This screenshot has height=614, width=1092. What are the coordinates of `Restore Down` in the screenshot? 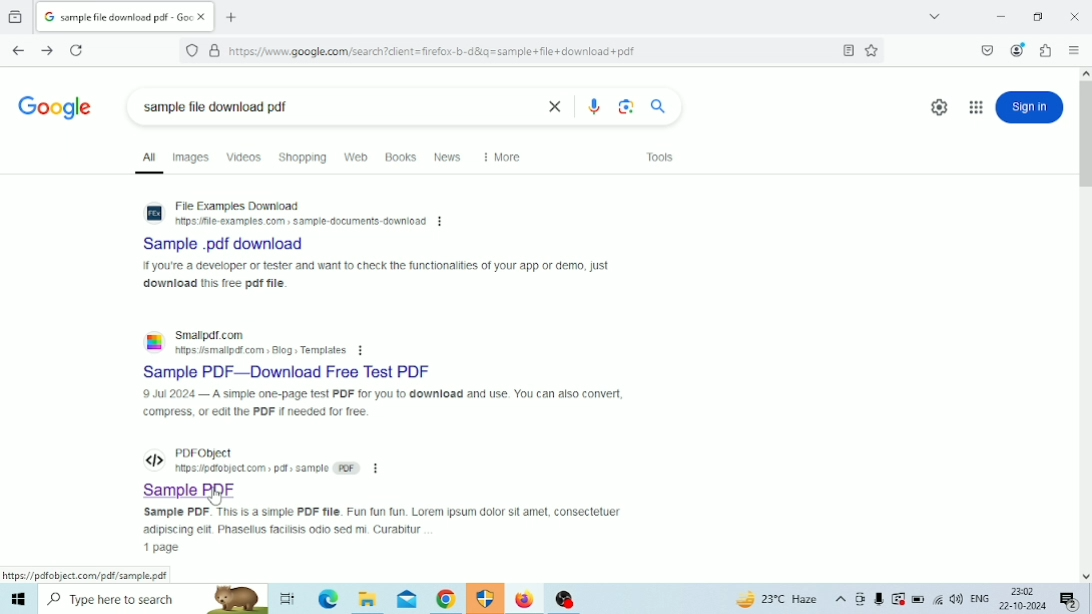 It's located at (1039, 17).